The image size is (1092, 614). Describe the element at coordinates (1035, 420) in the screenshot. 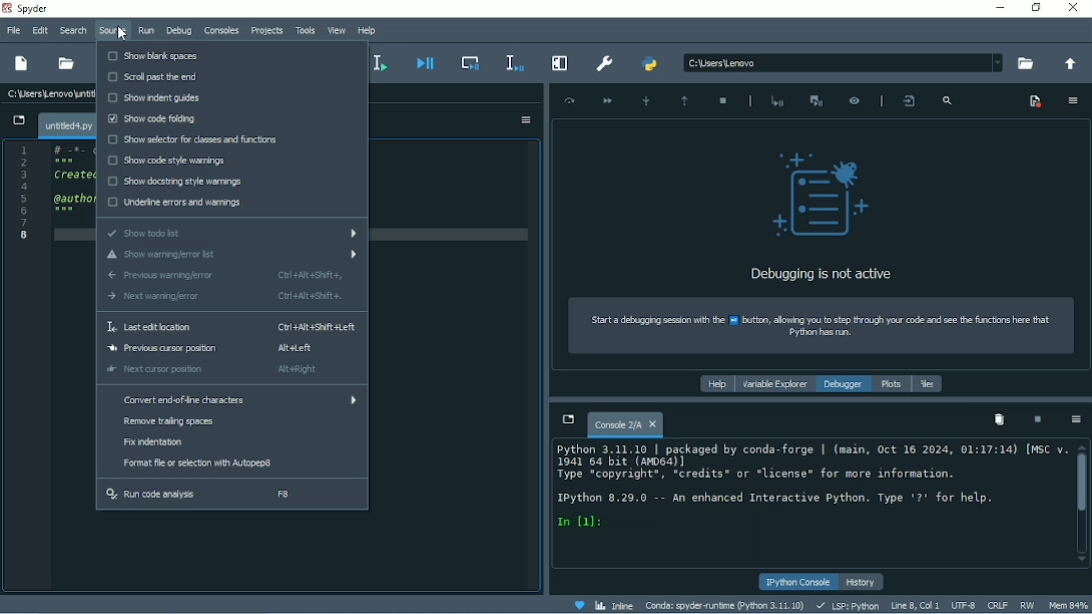

I see `Interrupt kernel` at that location.